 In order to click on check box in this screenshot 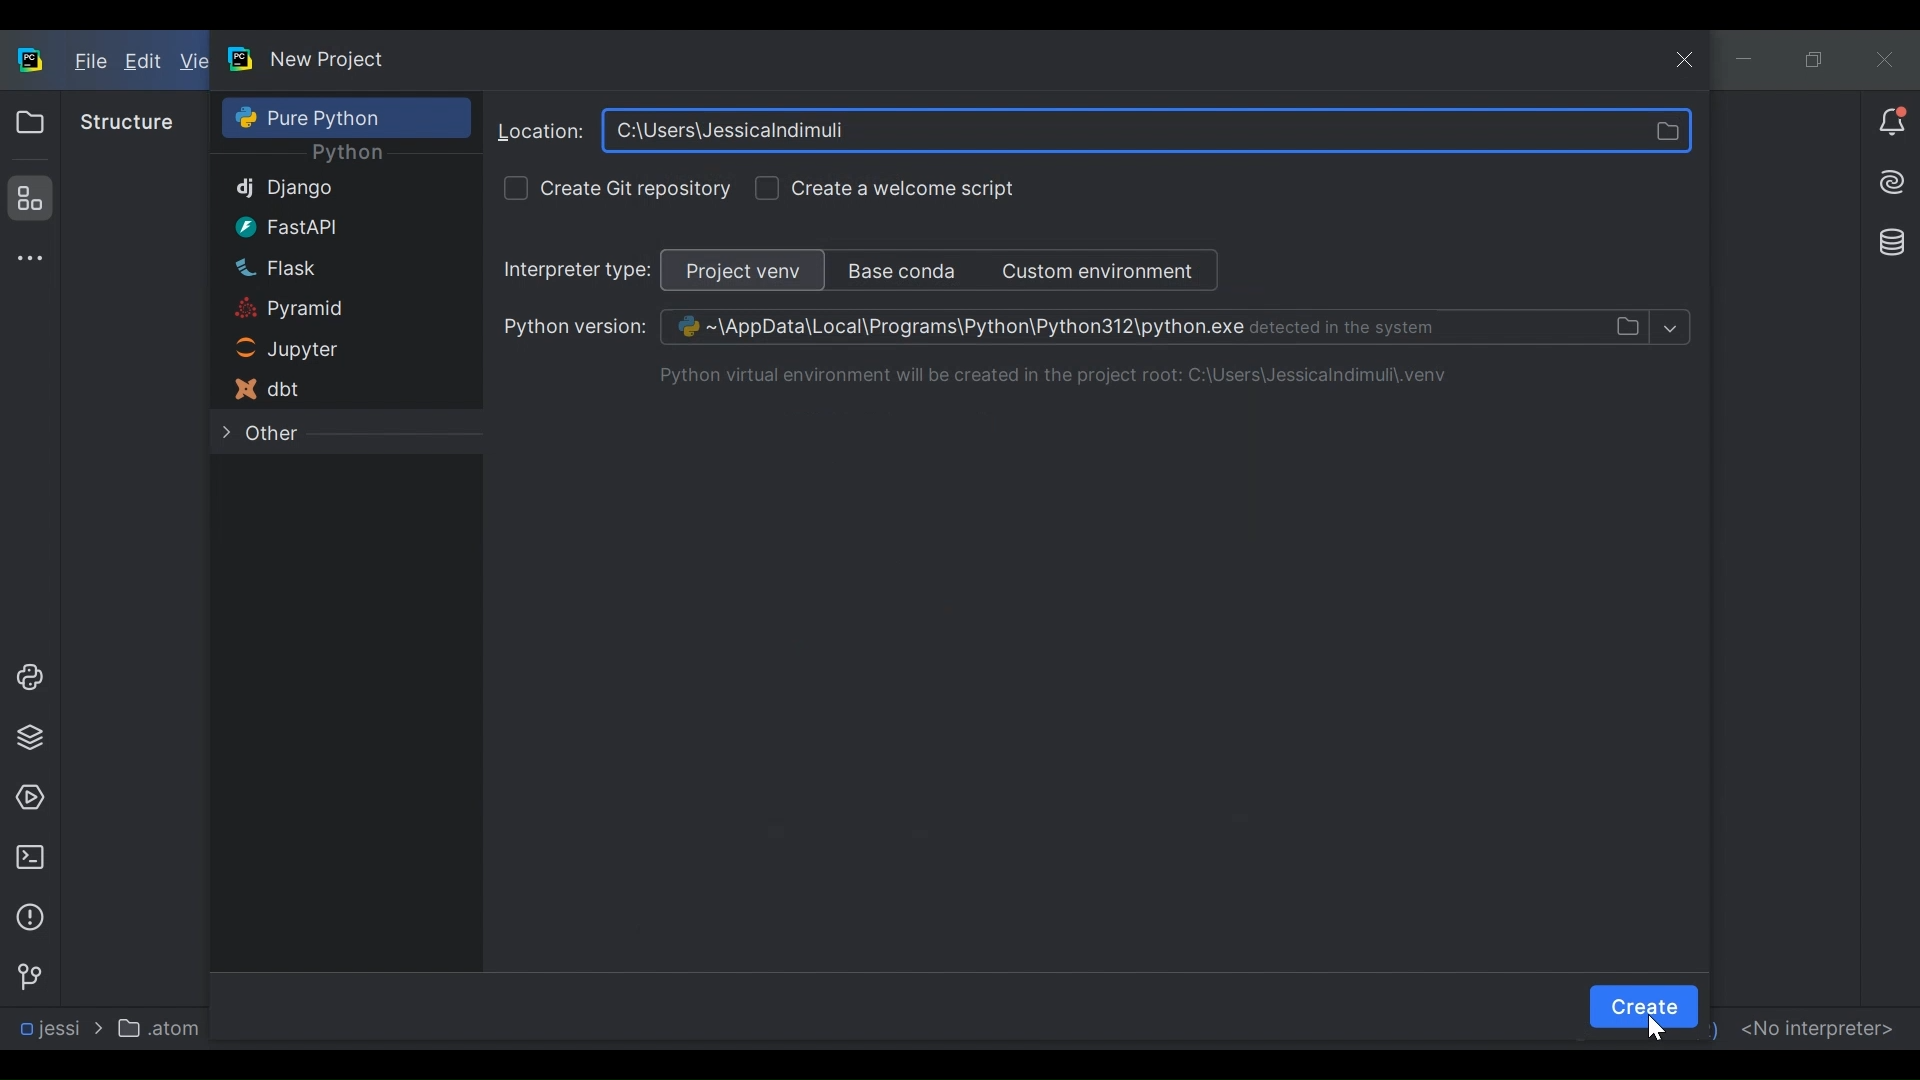, I will do `click(767, 188)`.